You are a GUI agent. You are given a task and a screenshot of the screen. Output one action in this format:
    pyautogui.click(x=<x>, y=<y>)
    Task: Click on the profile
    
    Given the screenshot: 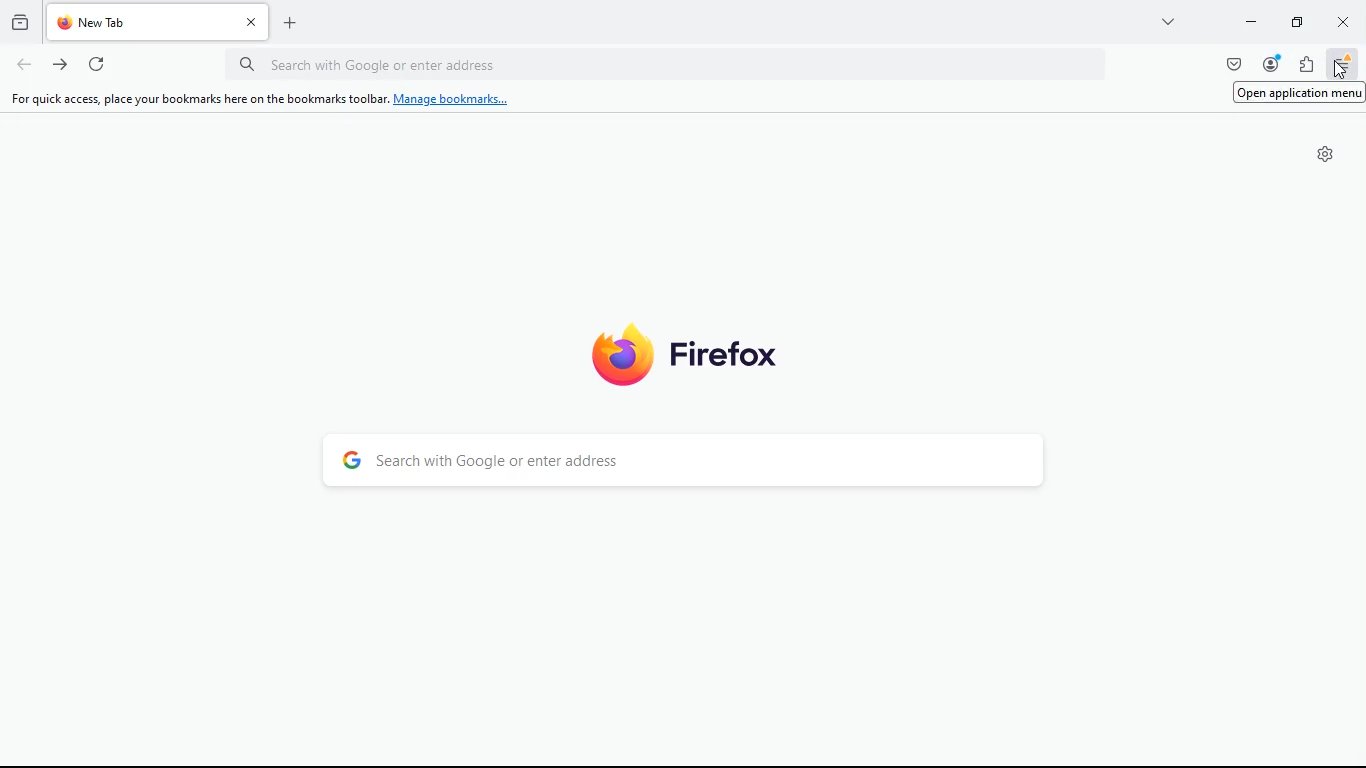 What is the action you would take?
    pyautogui.click(x=1270, y=65)
    